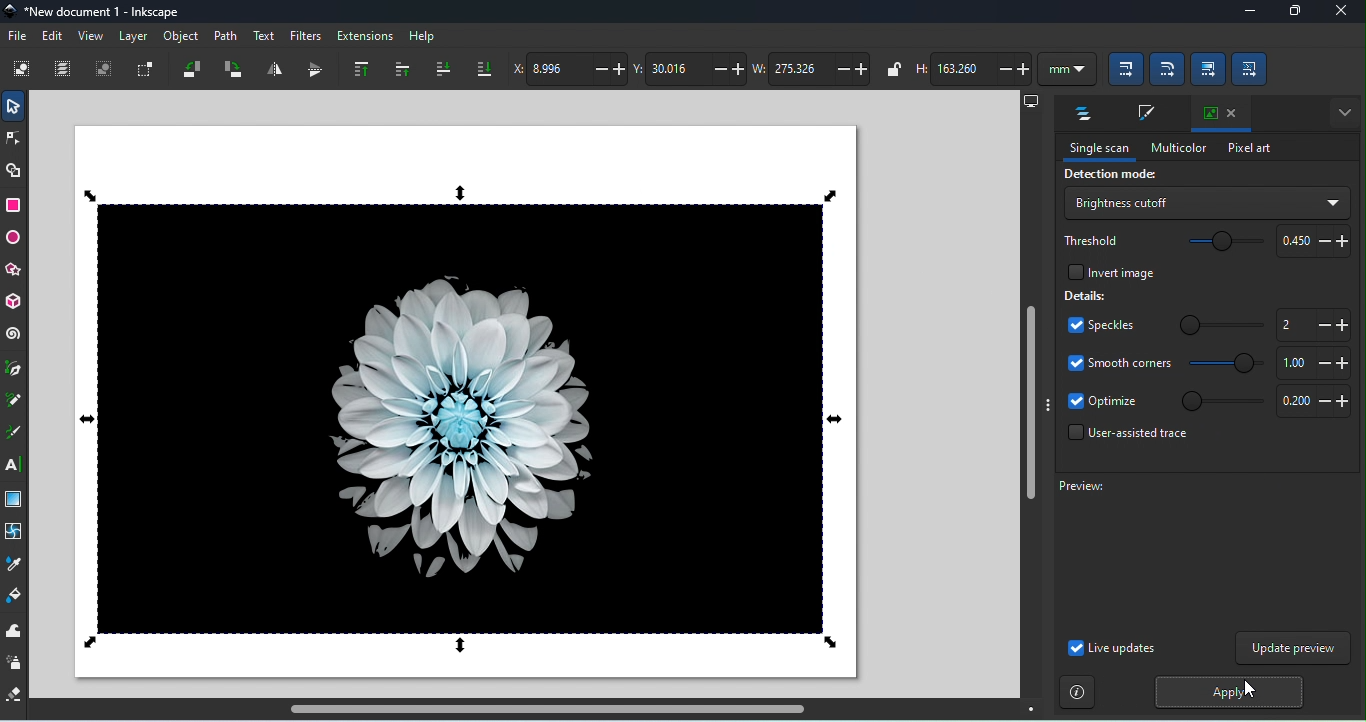  I want to click on Width of the selection, so click(815, 70).